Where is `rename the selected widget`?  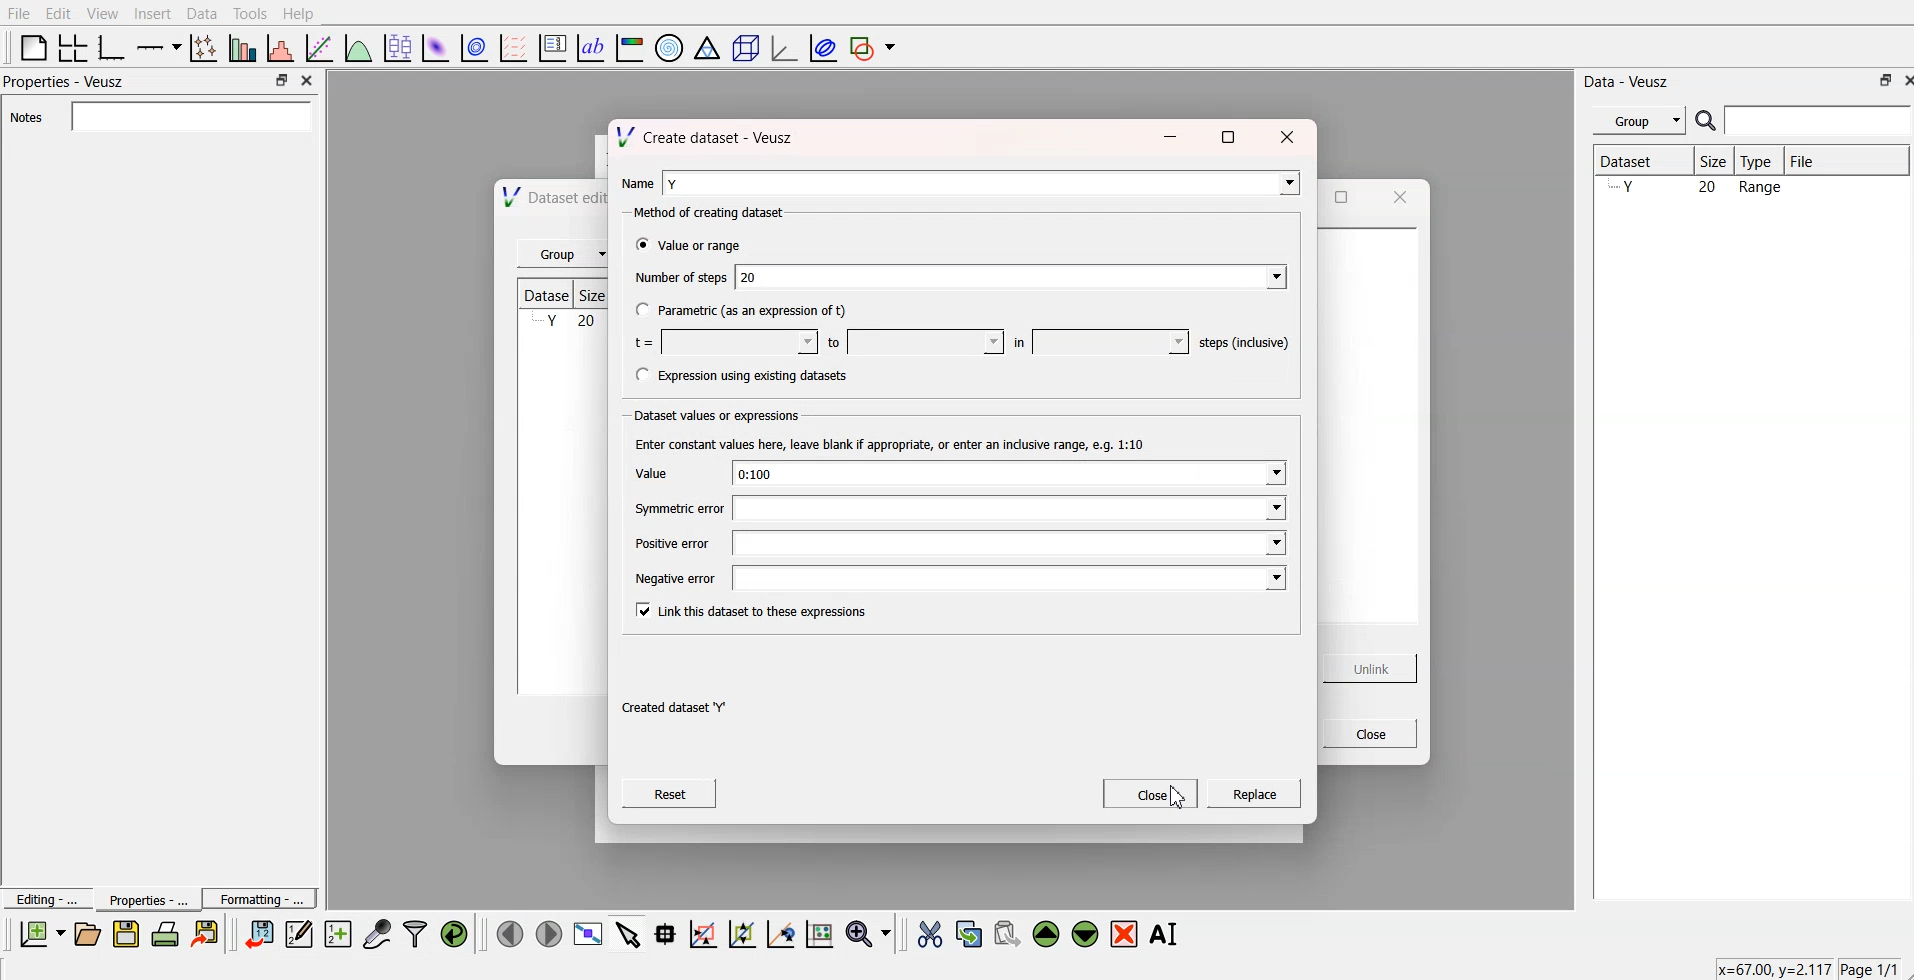 rename the selected widget is located at coordinates (1165, 934).